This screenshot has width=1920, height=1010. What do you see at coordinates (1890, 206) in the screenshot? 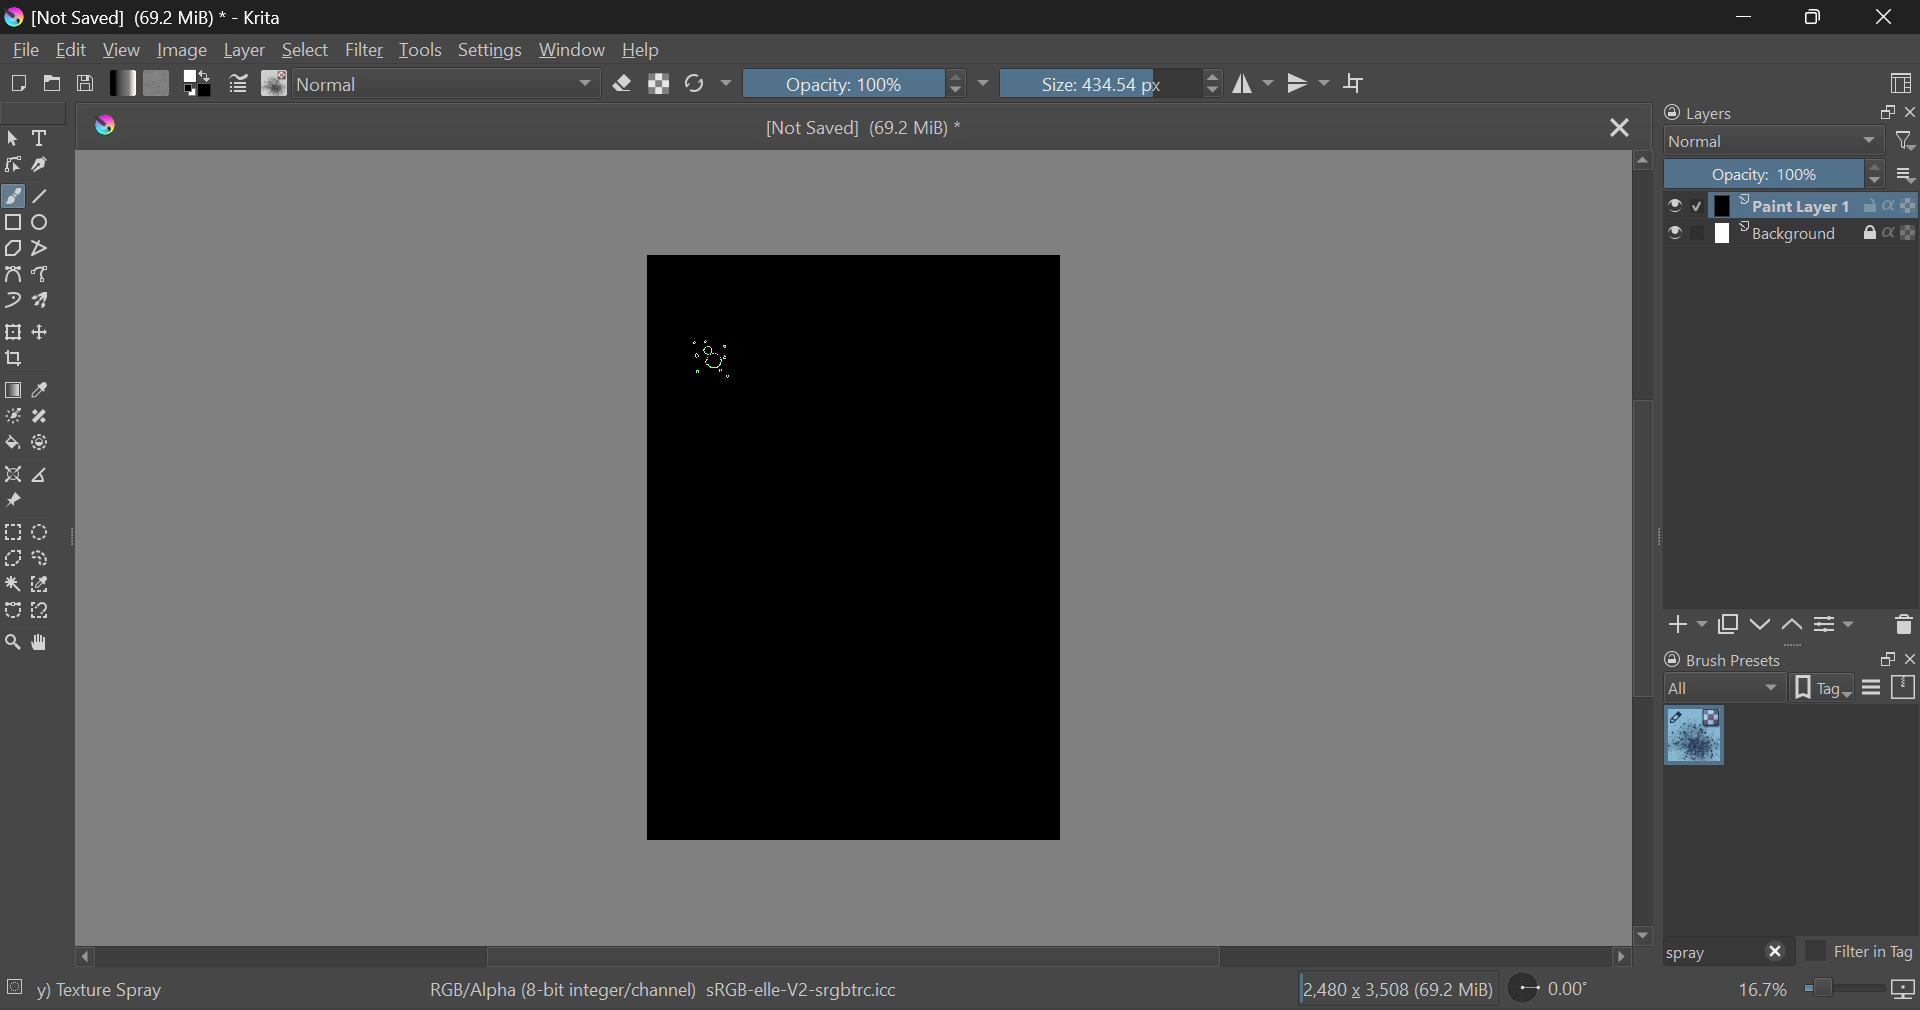
I see `actions` at bounding box center [1890, 206].